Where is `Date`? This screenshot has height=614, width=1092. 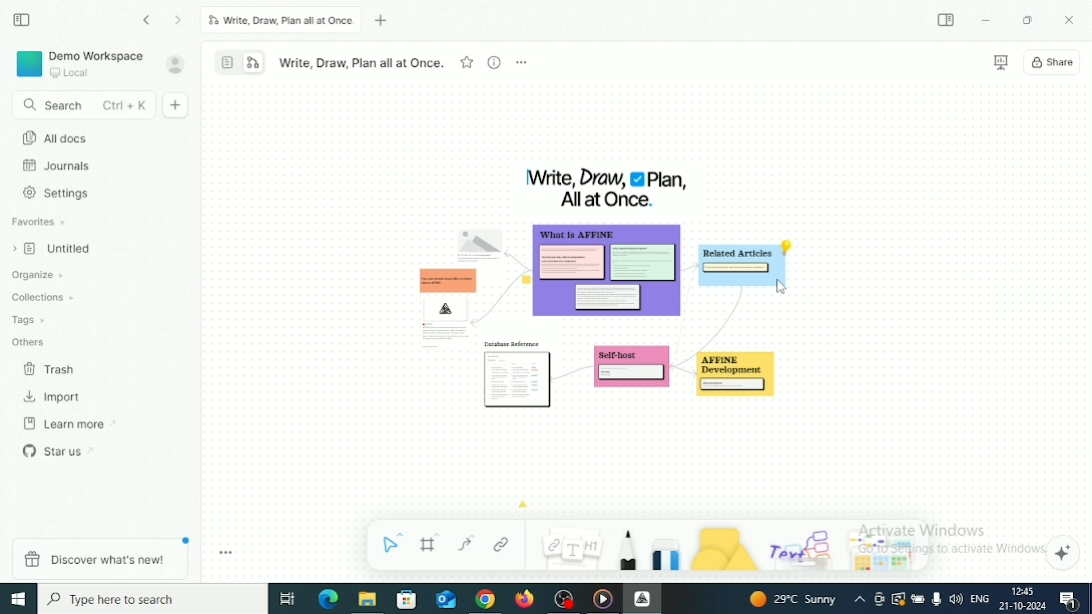
Date is located at coordinates (1021, 606).